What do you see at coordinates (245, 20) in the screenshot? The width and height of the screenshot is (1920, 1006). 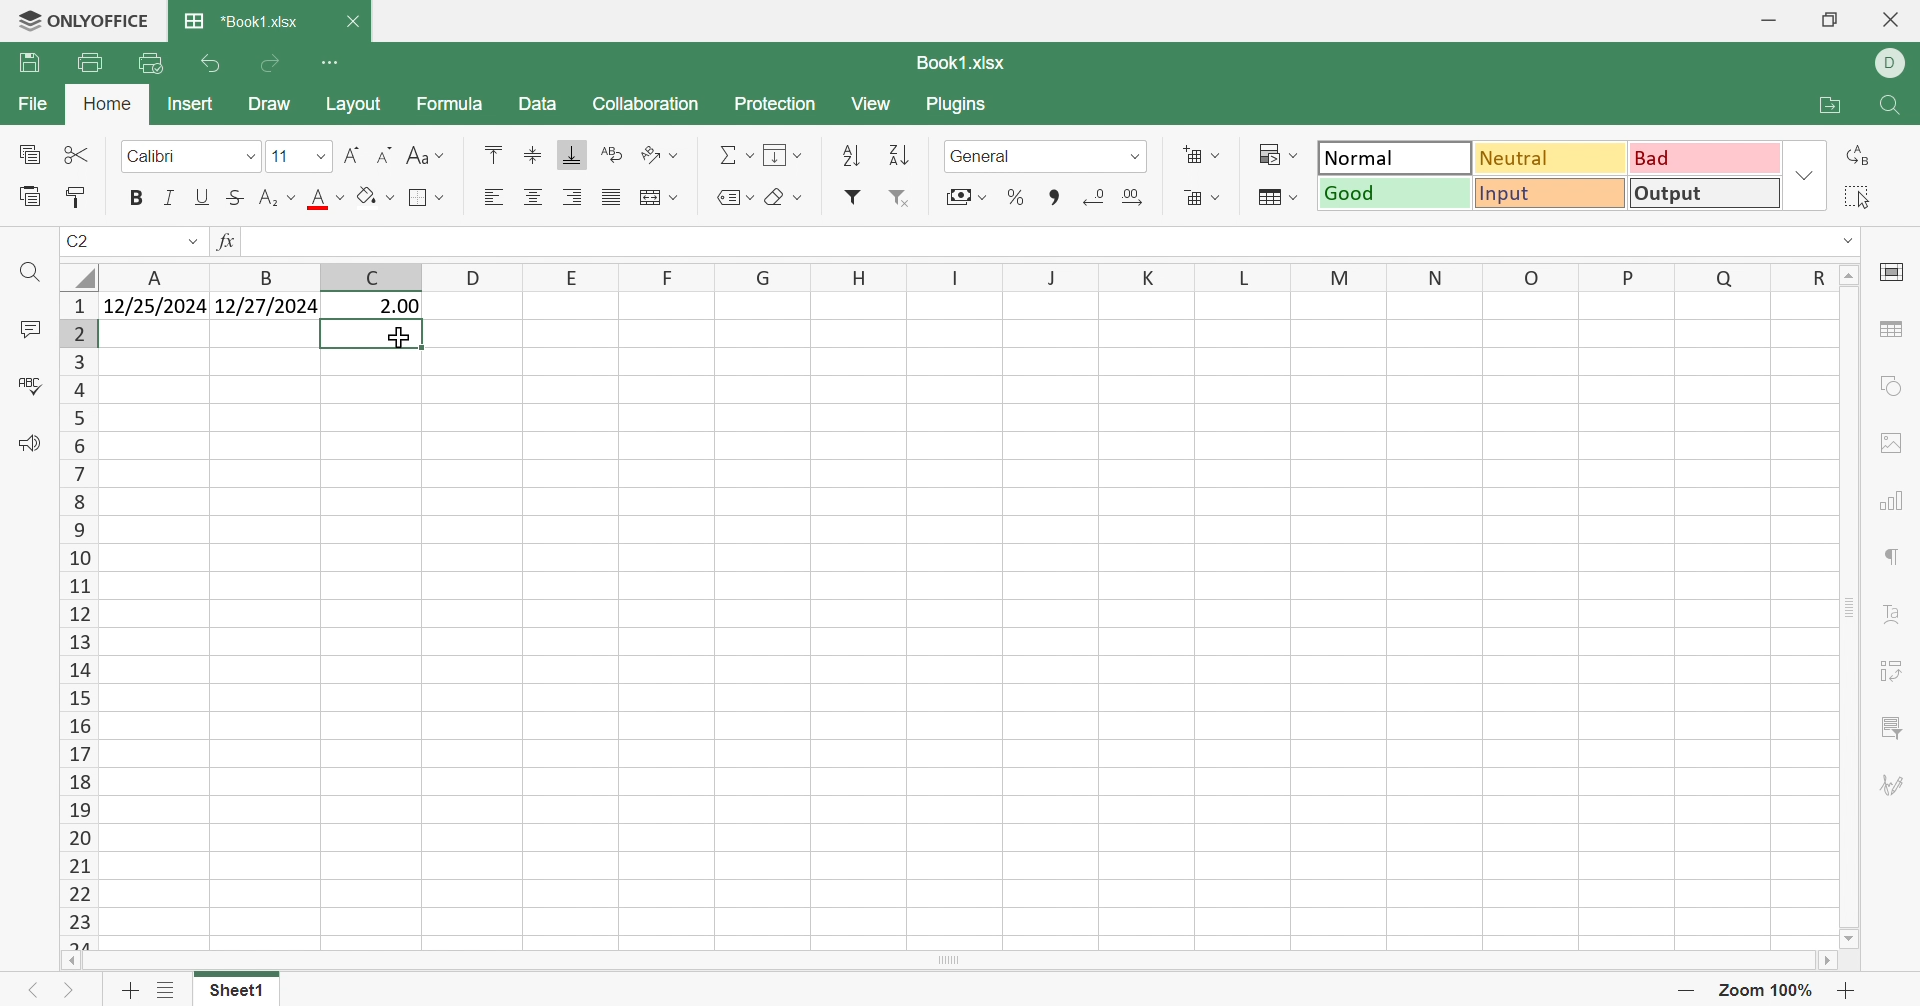 I see `*Book1.xlsx` at bounding box center [245, 20].